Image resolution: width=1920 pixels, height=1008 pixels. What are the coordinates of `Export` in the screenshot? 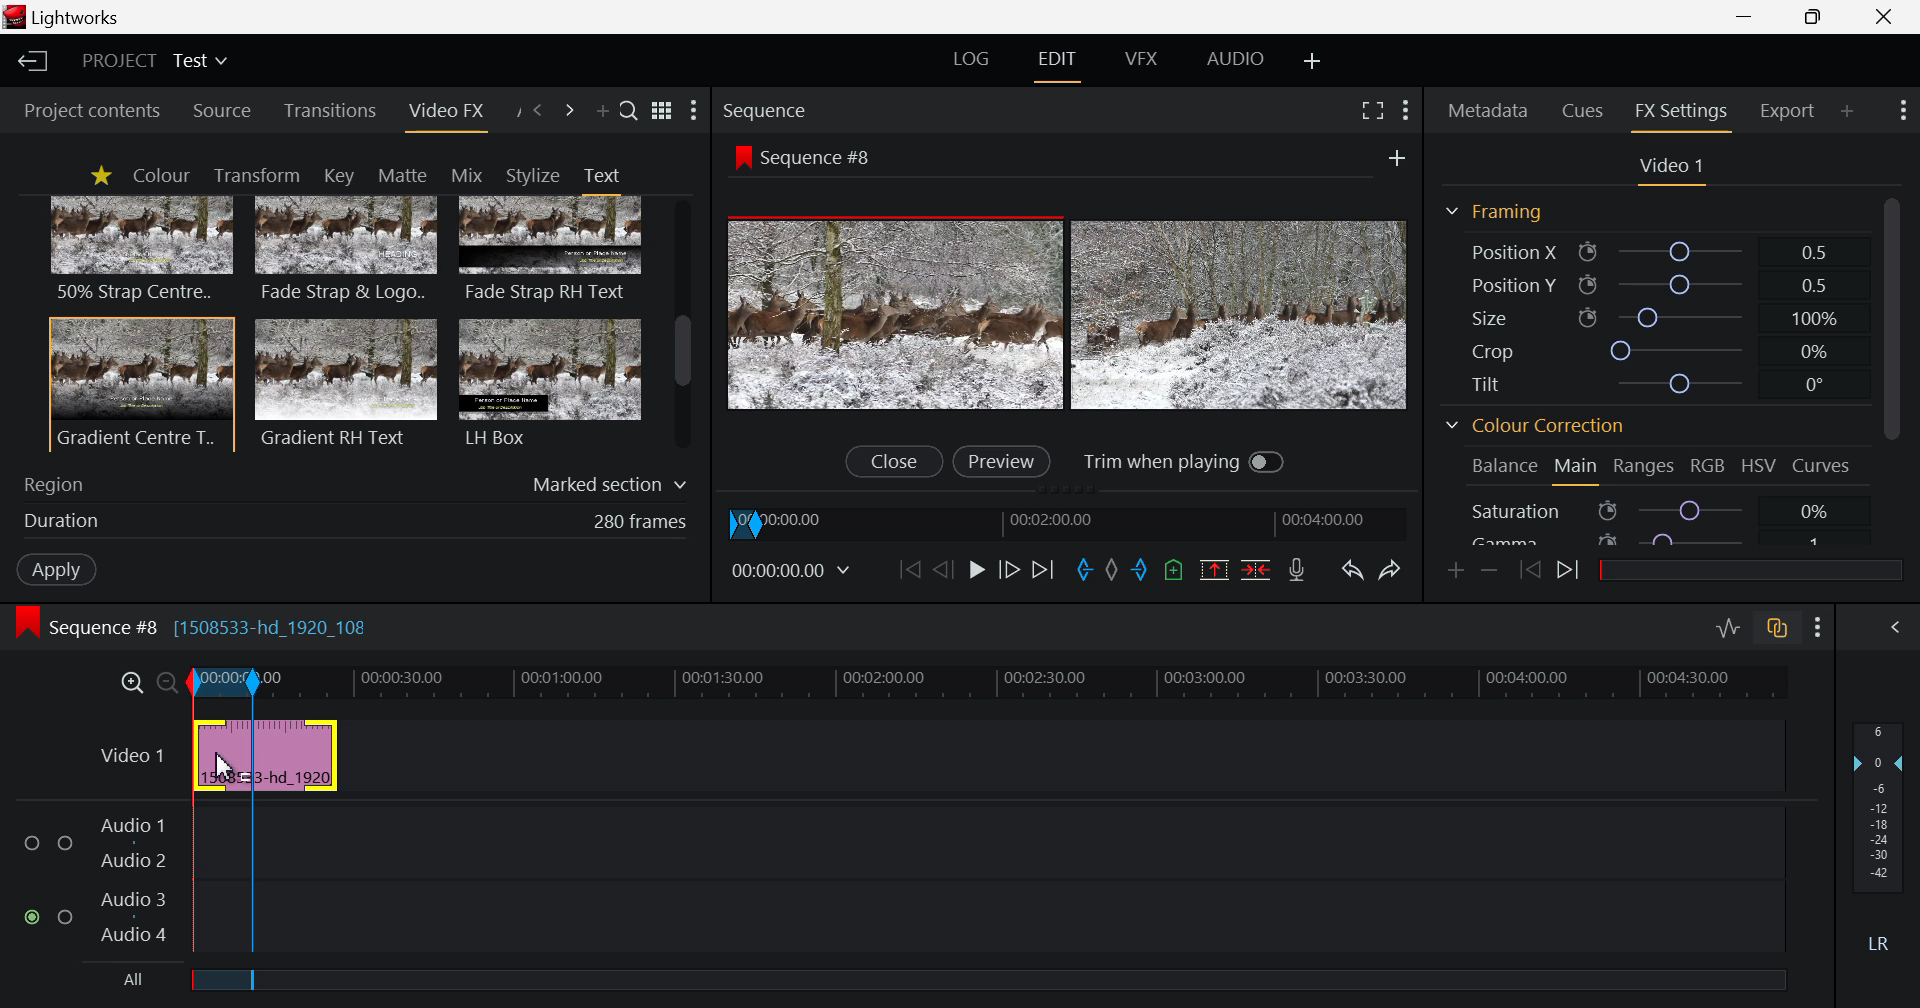 It's located at (1788, 108).